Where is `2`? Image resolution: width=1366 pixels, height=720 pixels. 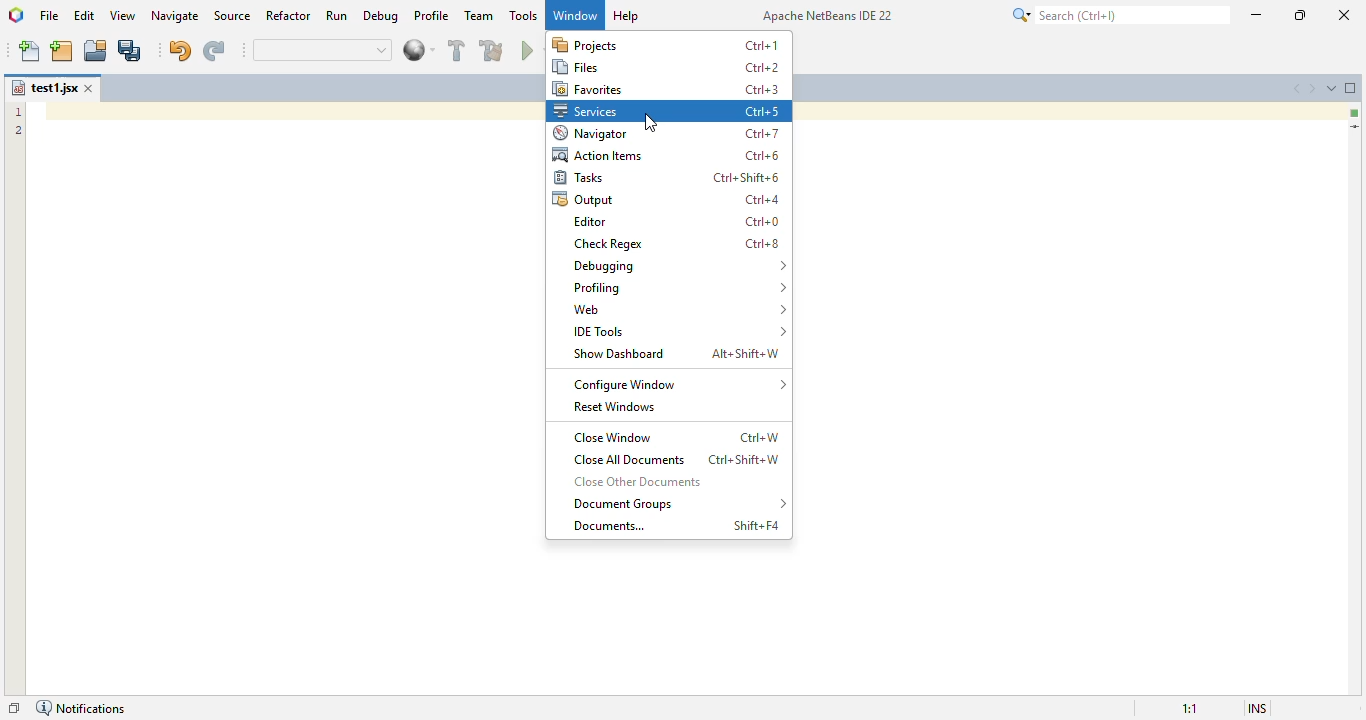
2 is located at coordinates (14, 131).